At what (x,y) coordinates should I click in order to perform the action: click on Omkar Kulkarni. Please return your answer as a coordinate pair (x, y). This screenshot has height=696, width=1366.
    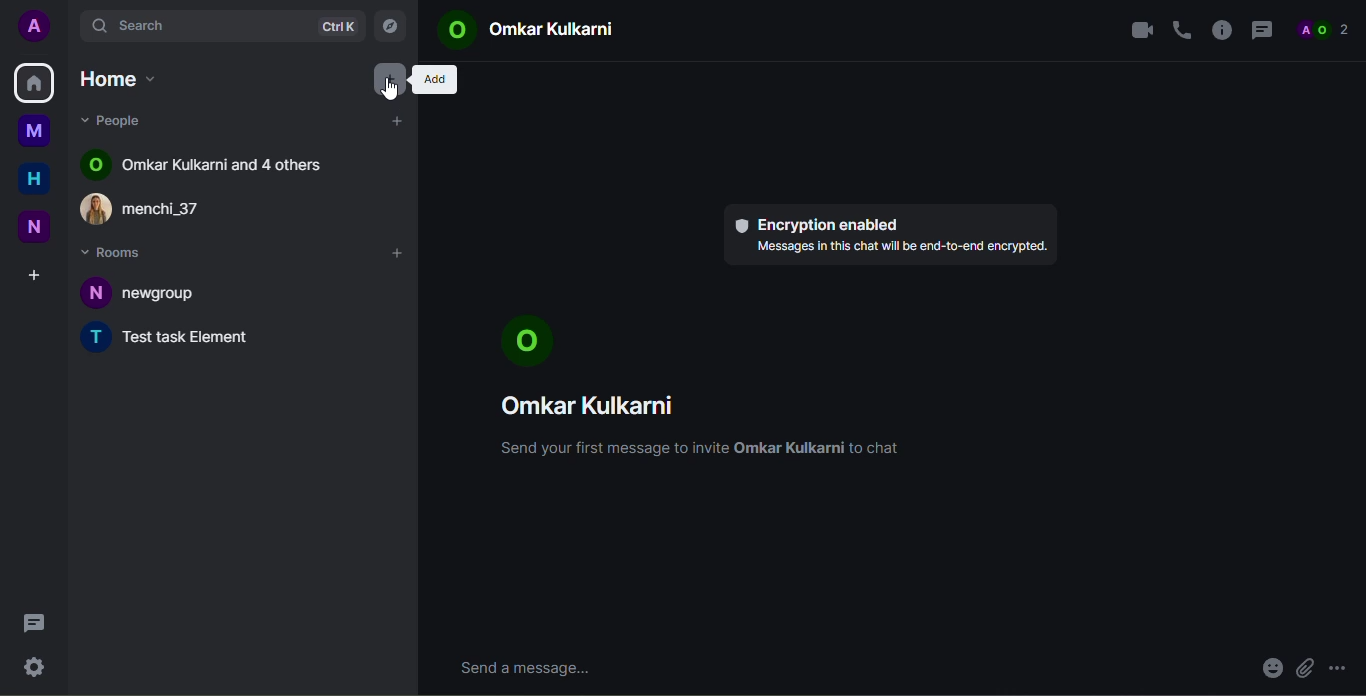
    Looking at the image, I should click on (593, 409).